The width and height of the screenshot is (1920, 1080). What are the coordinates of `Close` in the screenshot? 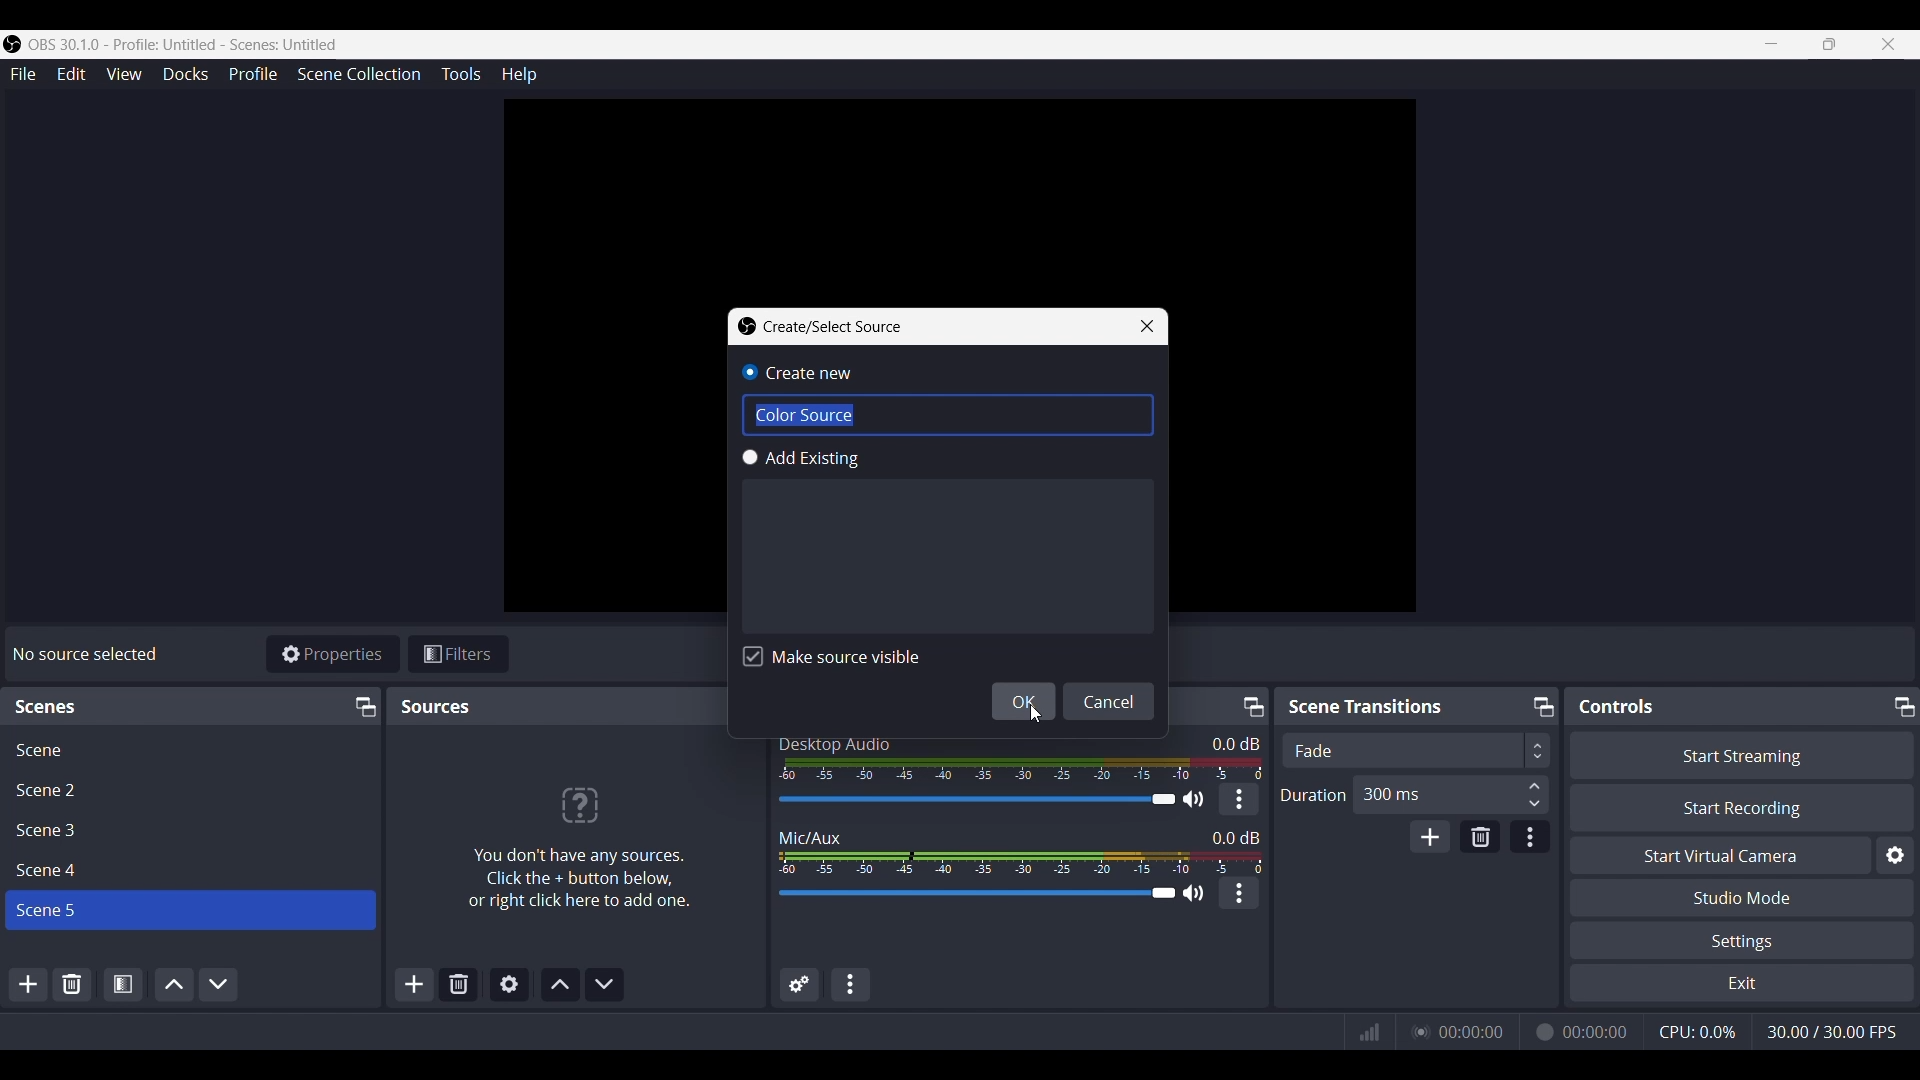 It's located at (1891, 44).